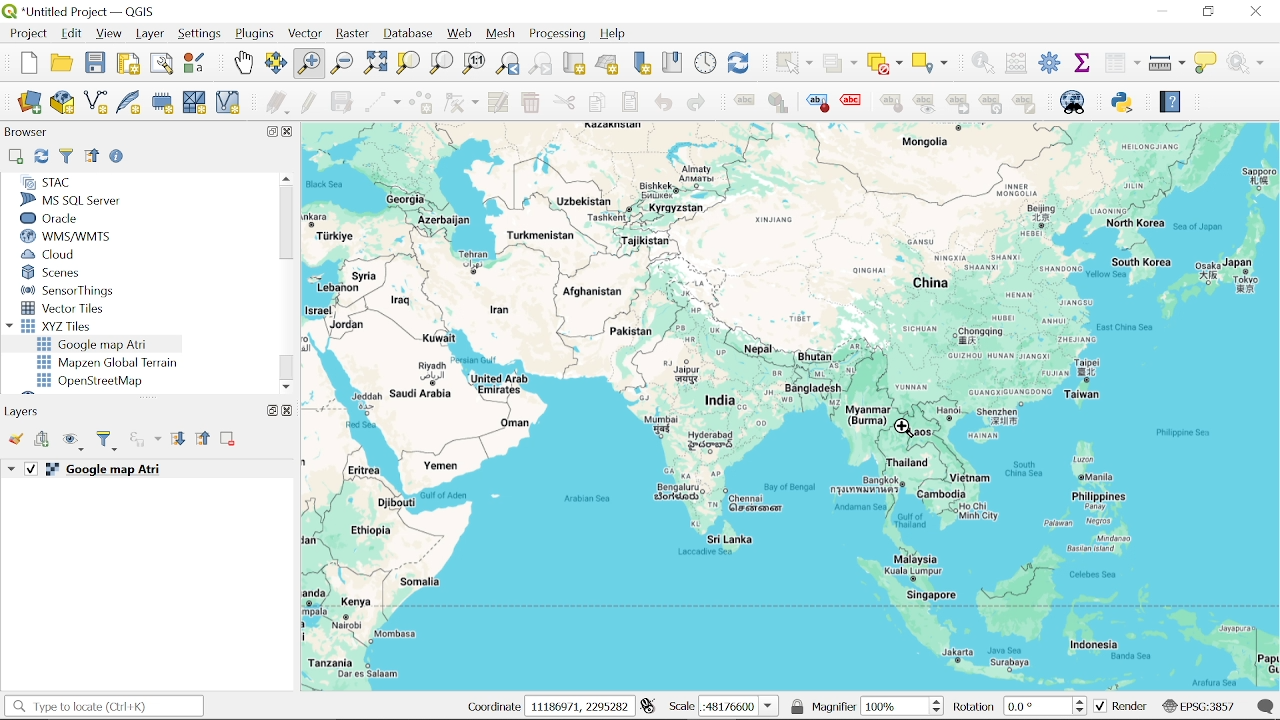 The width and height of the screenshot is (1280, 720). I want to click on New geopacakge layer, so click(63, 102).